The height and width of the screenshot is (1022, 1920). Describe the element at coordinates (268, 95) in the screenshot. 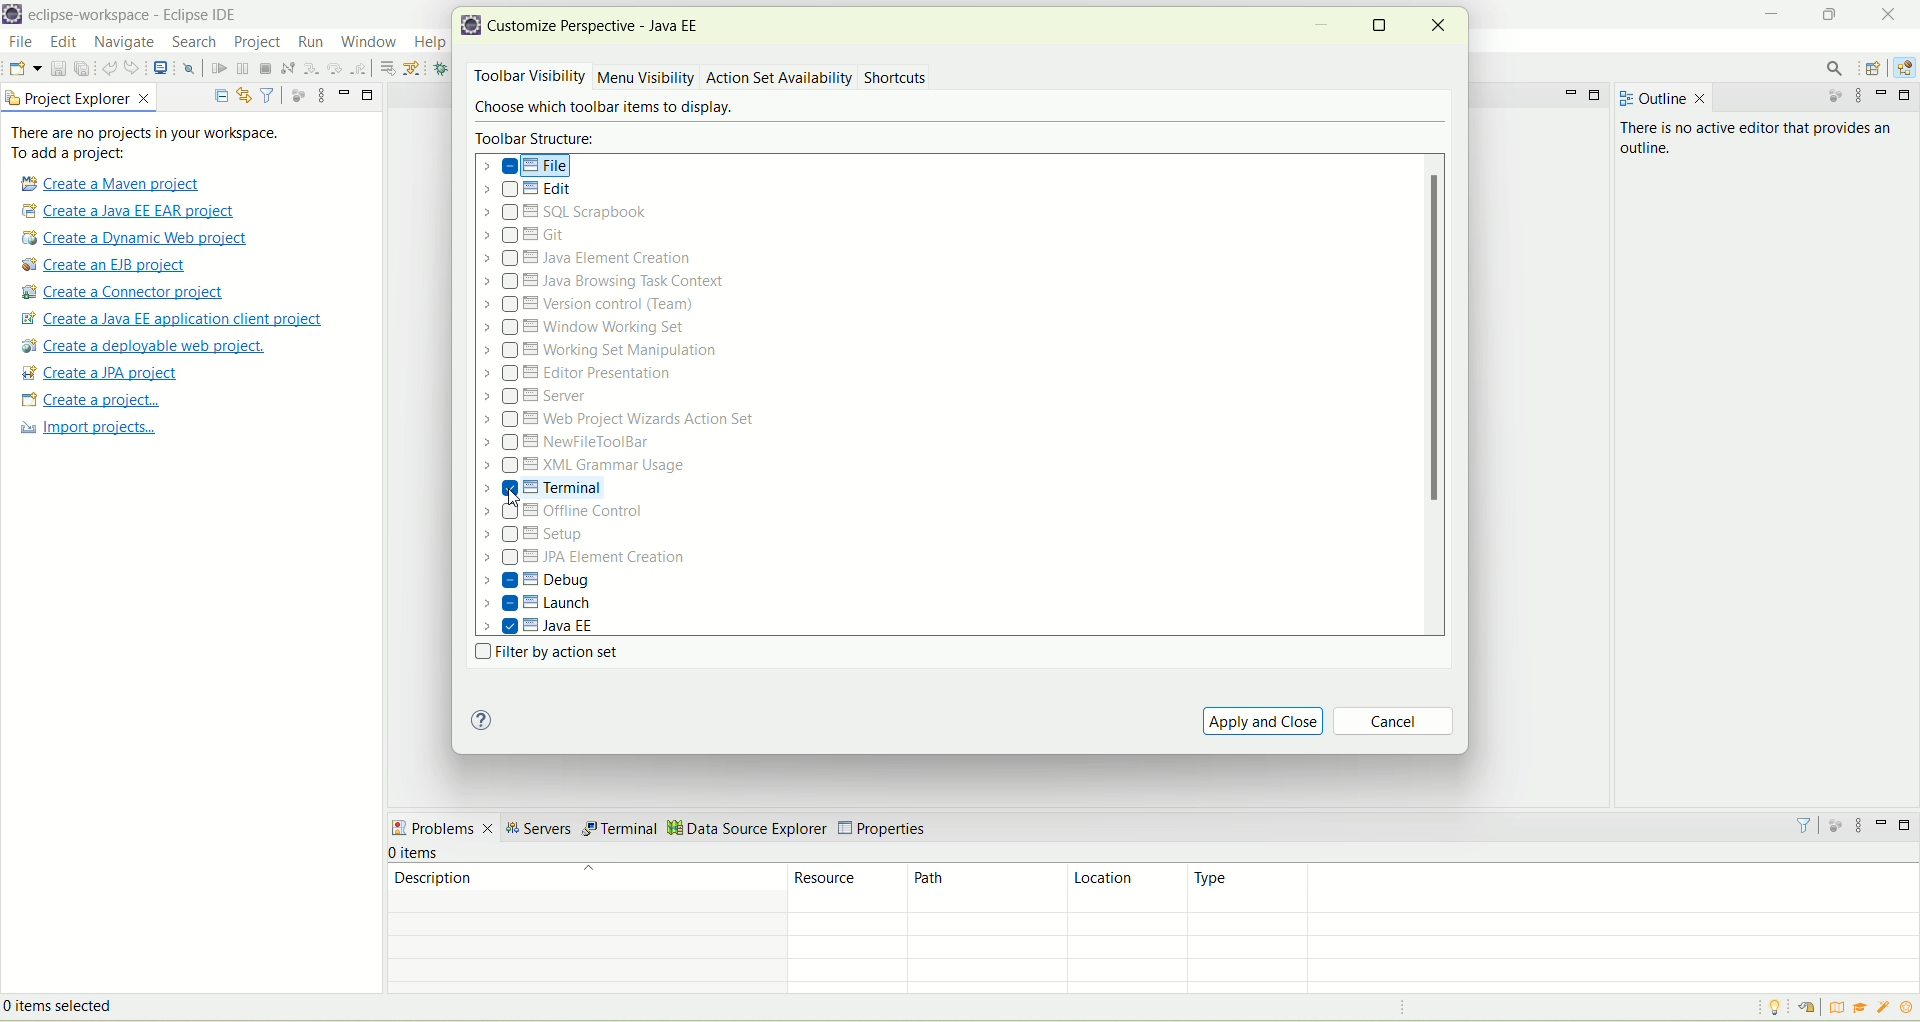

I see `filter` at that location.